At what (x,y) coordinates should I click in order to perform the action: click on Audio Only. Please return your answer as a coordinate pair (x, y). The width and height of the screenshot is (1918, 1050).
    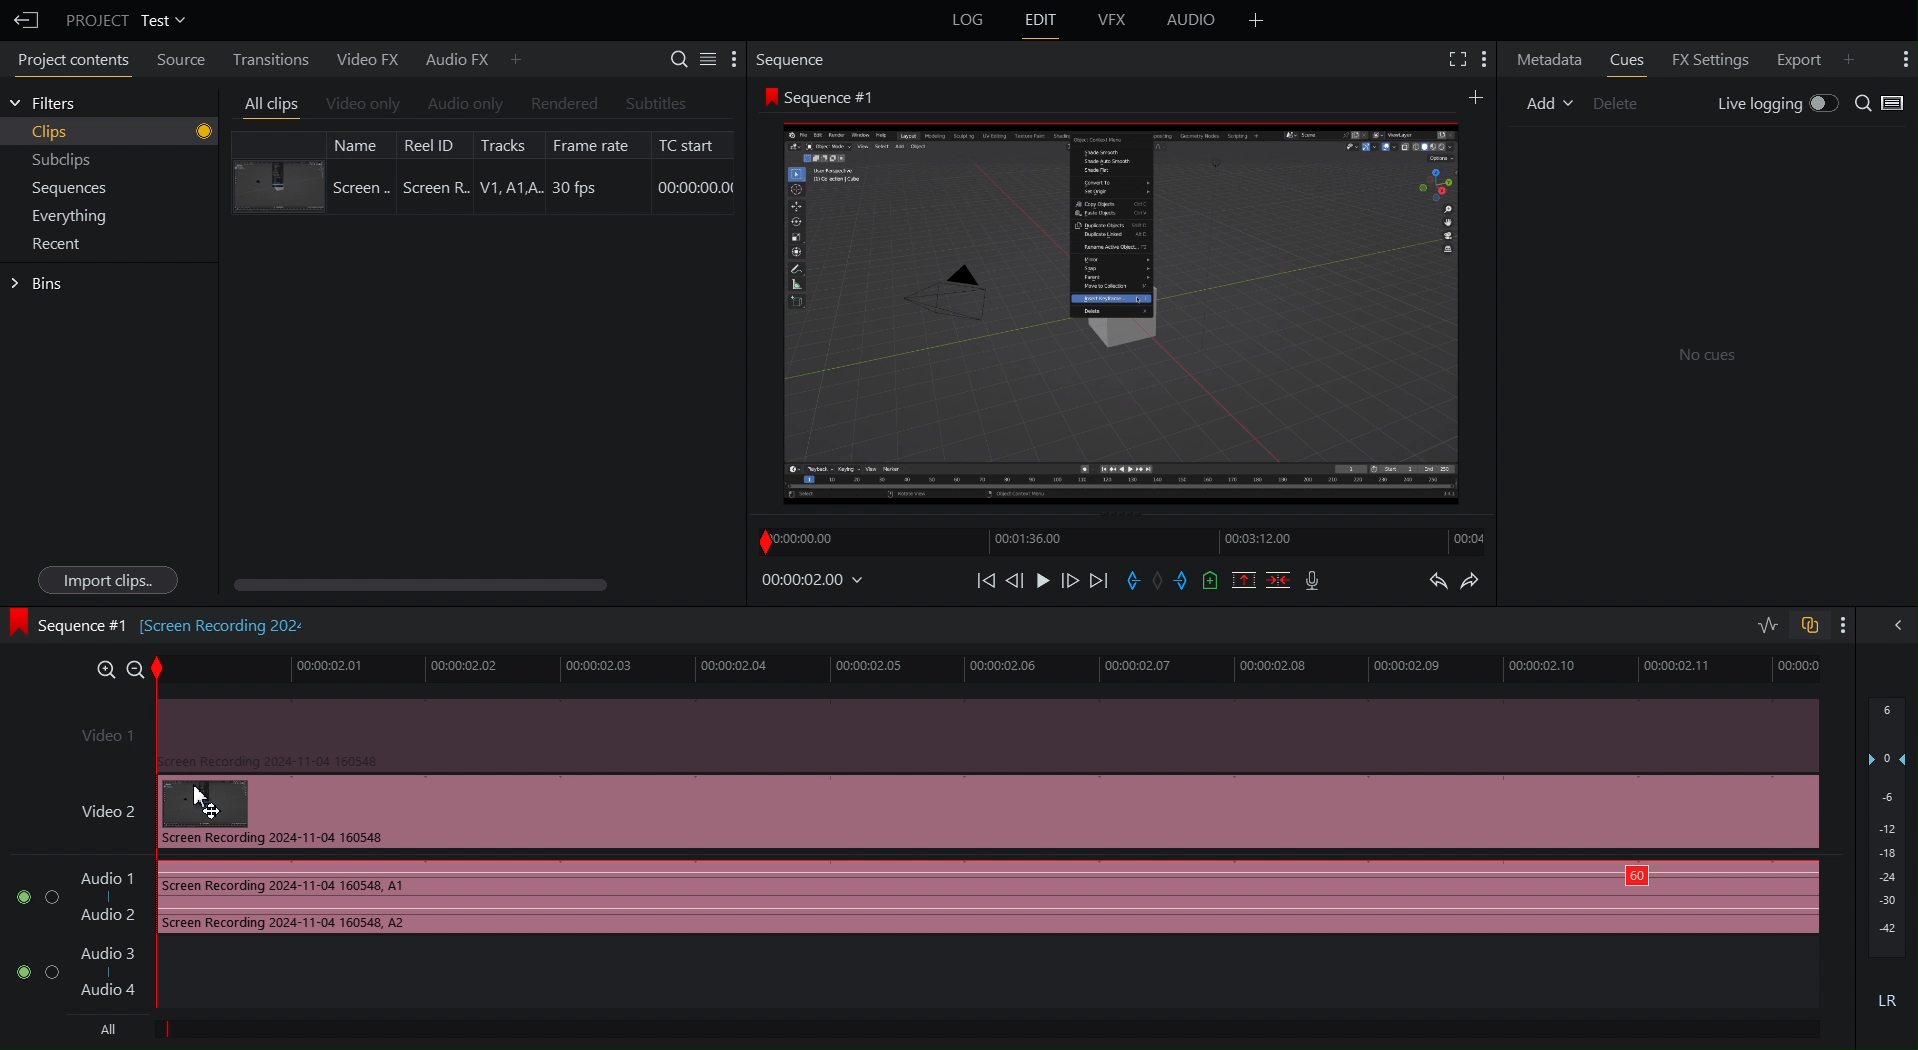
    Looking at the image, I should click on (463, 103).